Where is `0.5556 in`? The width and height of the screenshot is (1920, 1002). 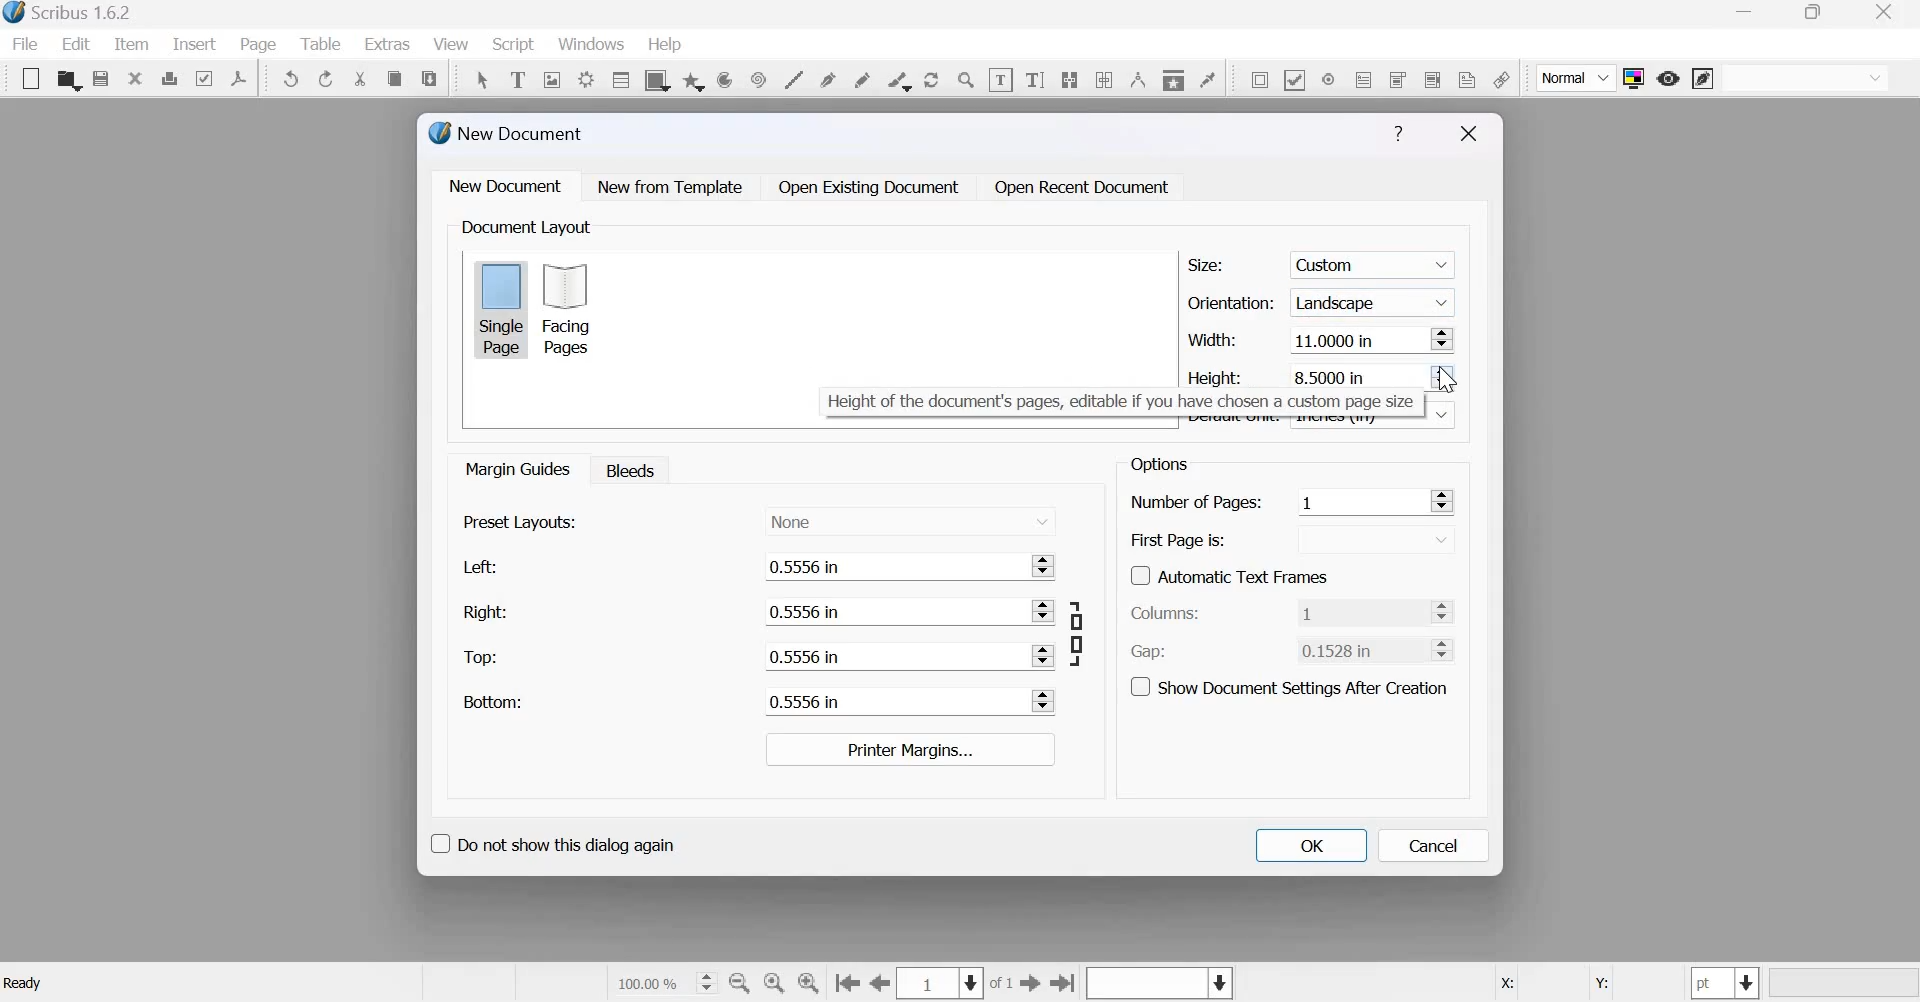 0.5556 in is located at coordinates (890, 566).